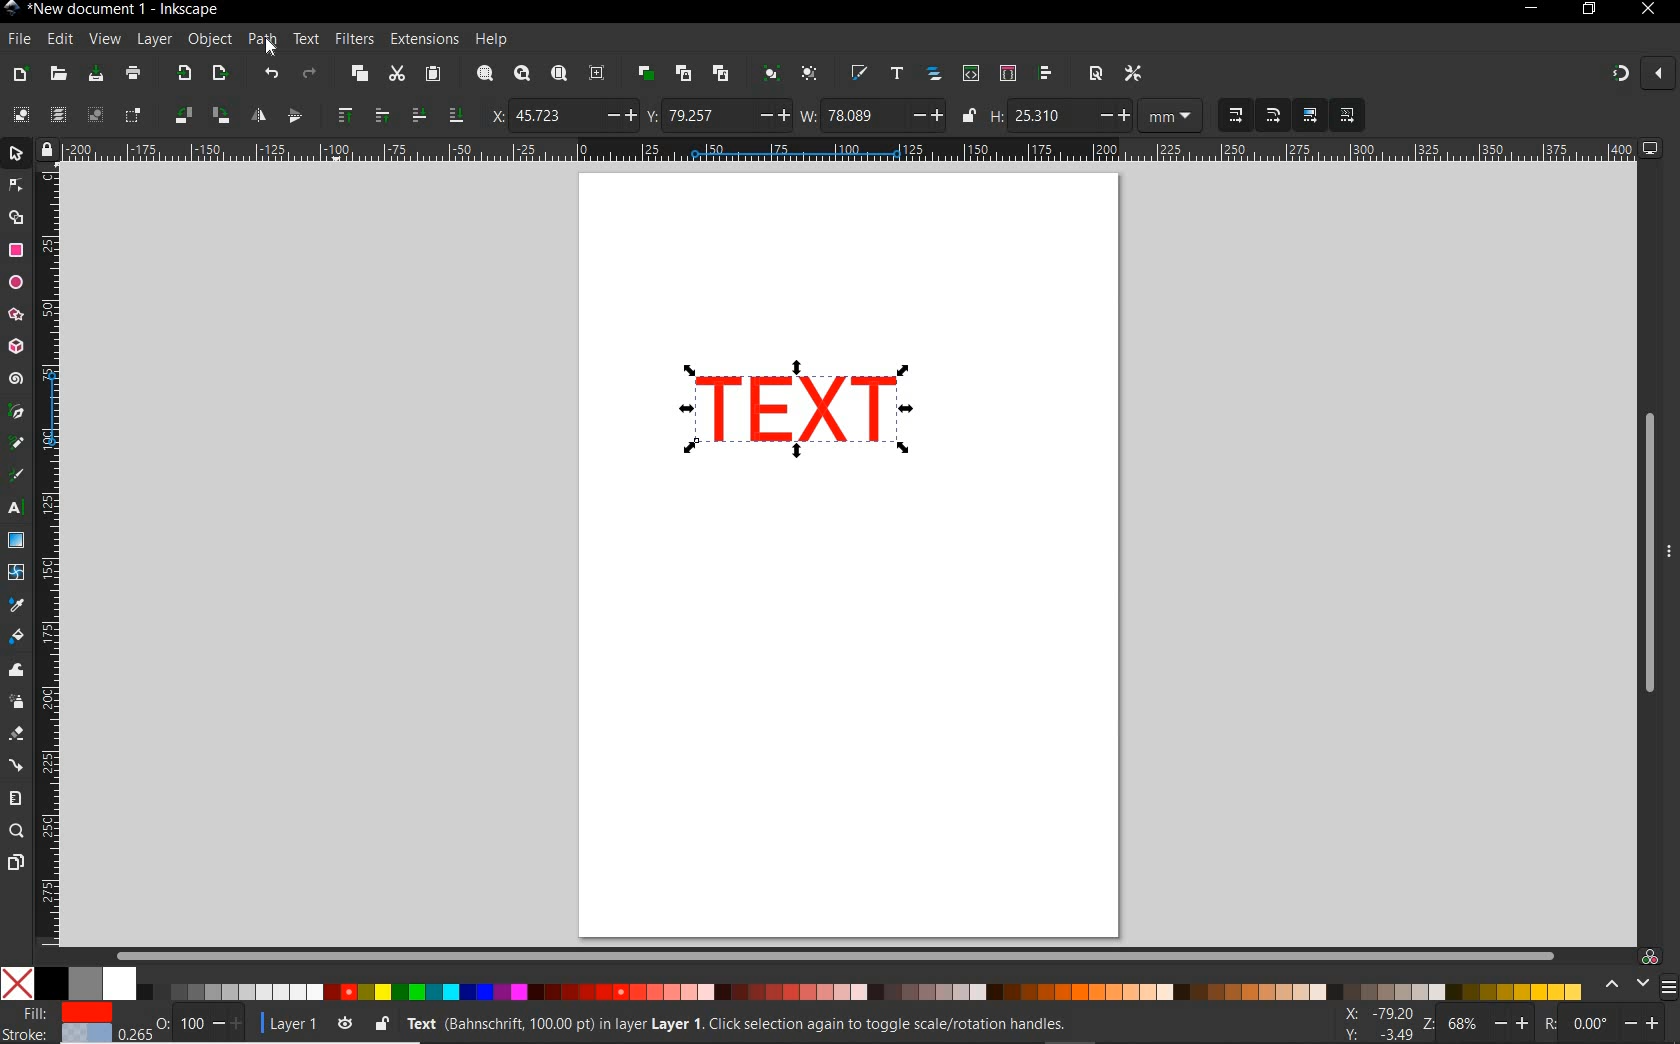 This screenshot has height=1044, width=1680. What do you see at coordinates (14, 798) in the screenshot?
I see `MEASURE TOOL` at bounding box center [14, 798].